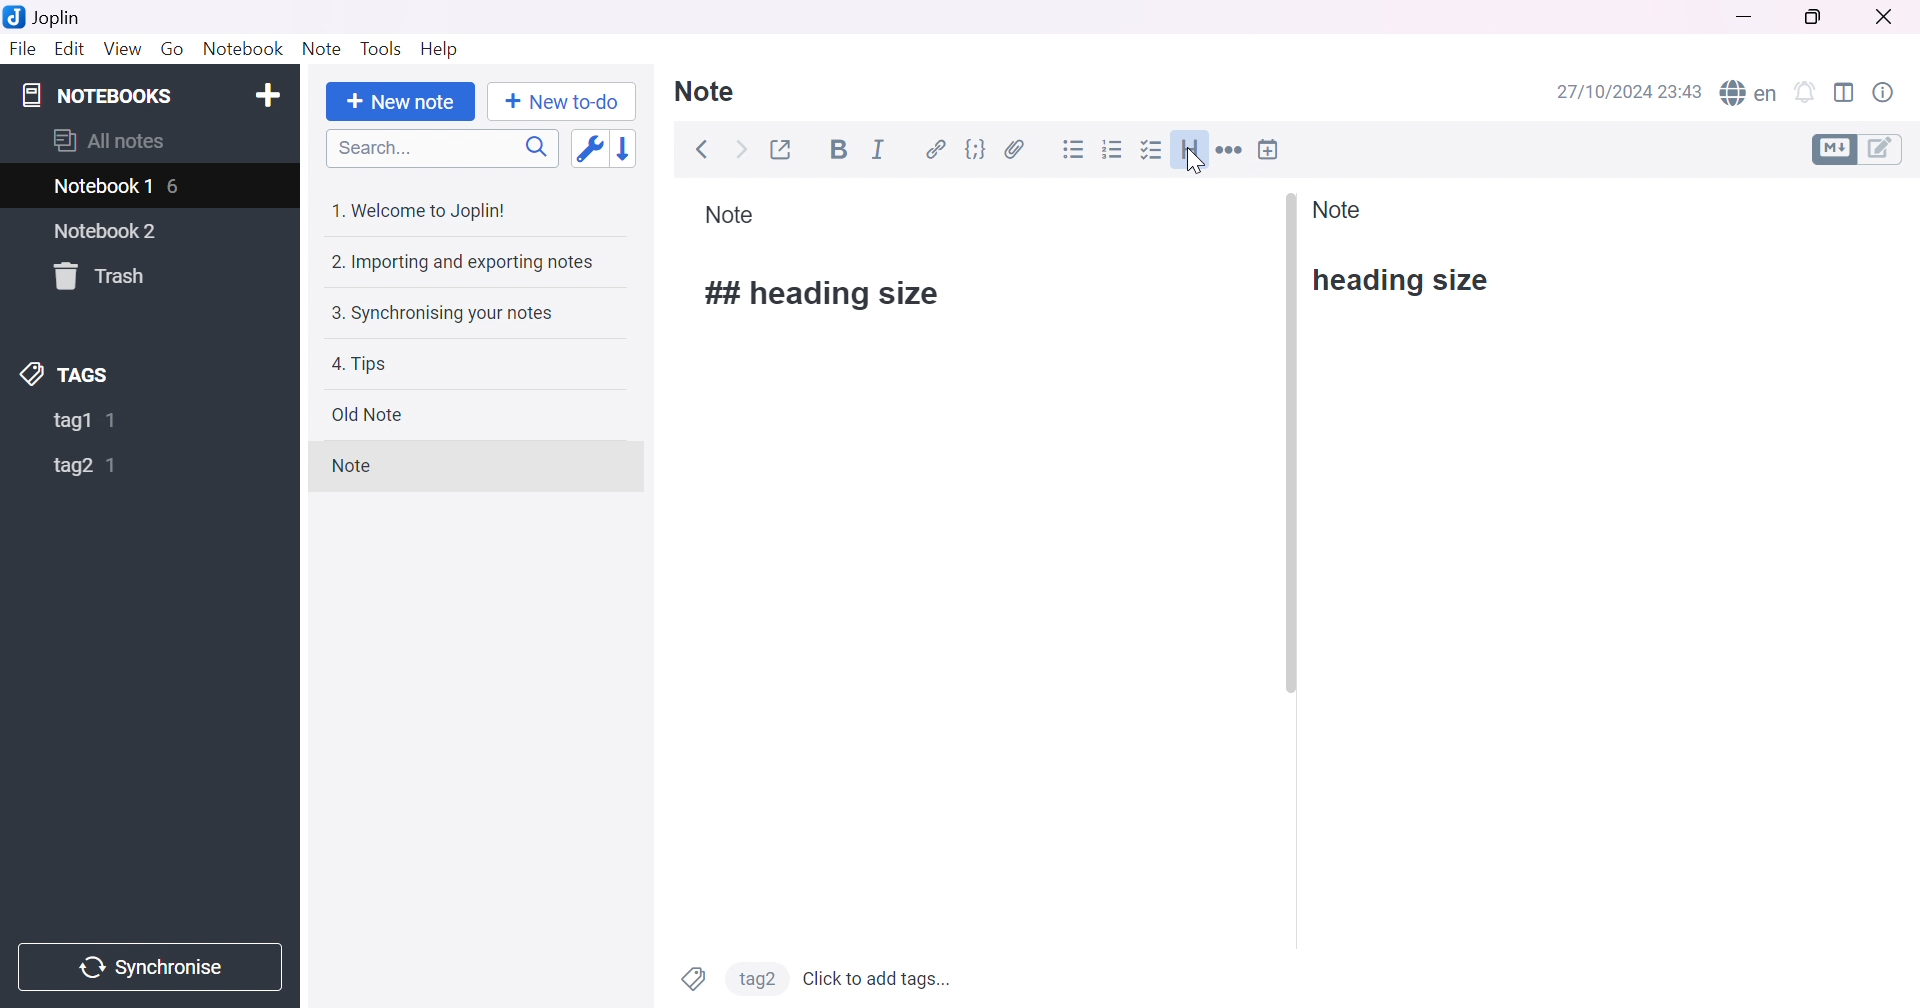 This screenshot has height=1008, width=1920. Describe the element at coordinates (1193, 165) in the screenshot. I see `cursor` at that location.